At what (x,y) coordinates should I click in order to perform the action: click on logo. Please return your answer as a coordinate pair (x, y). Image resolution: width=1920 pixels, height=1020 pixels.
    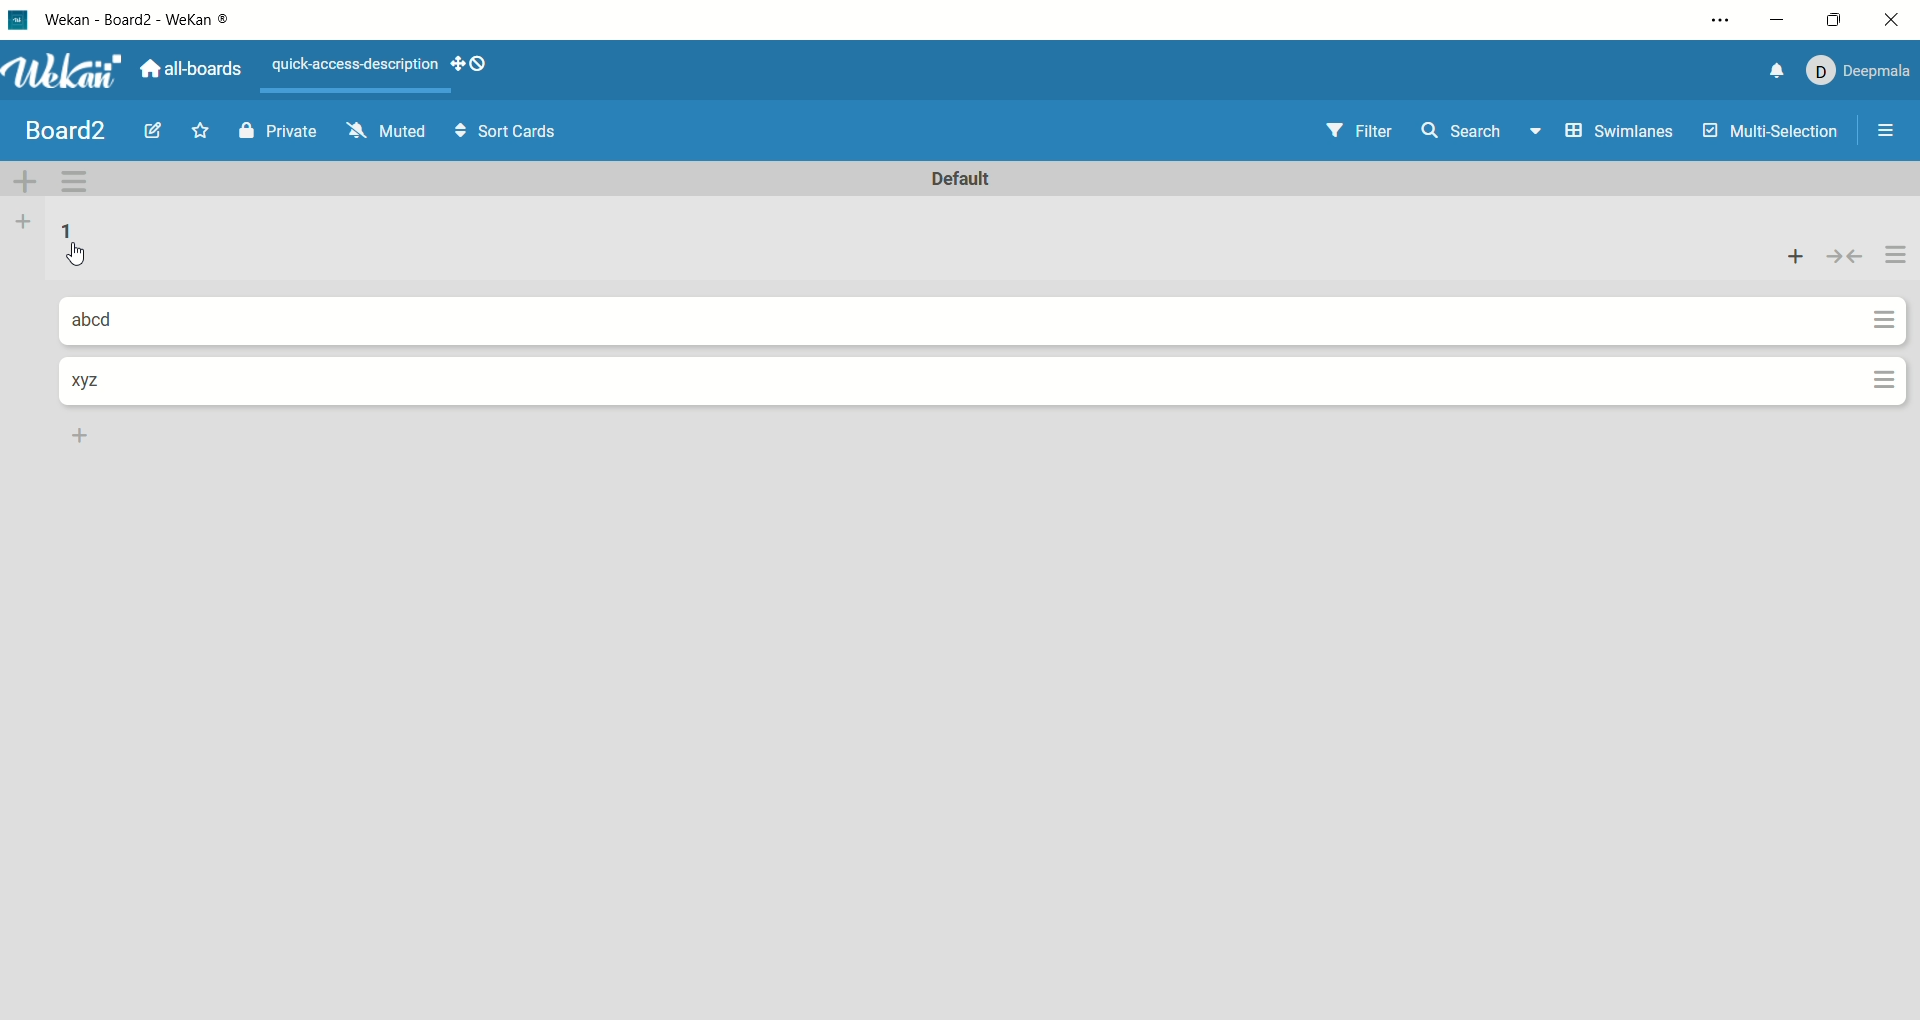
    Looking at the image, I should click on (16, 19).